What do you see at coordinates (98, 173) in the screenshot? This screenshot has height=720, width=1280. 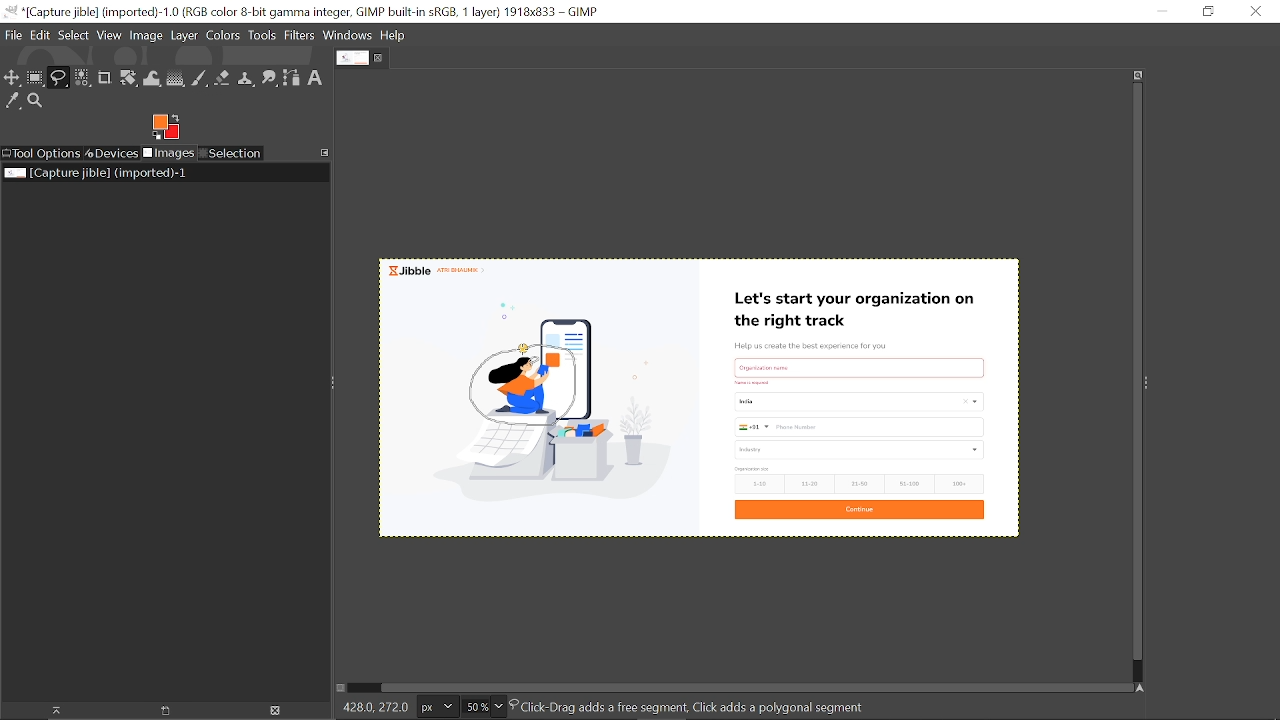 I see `Current image` at bounding box center [98, 173].